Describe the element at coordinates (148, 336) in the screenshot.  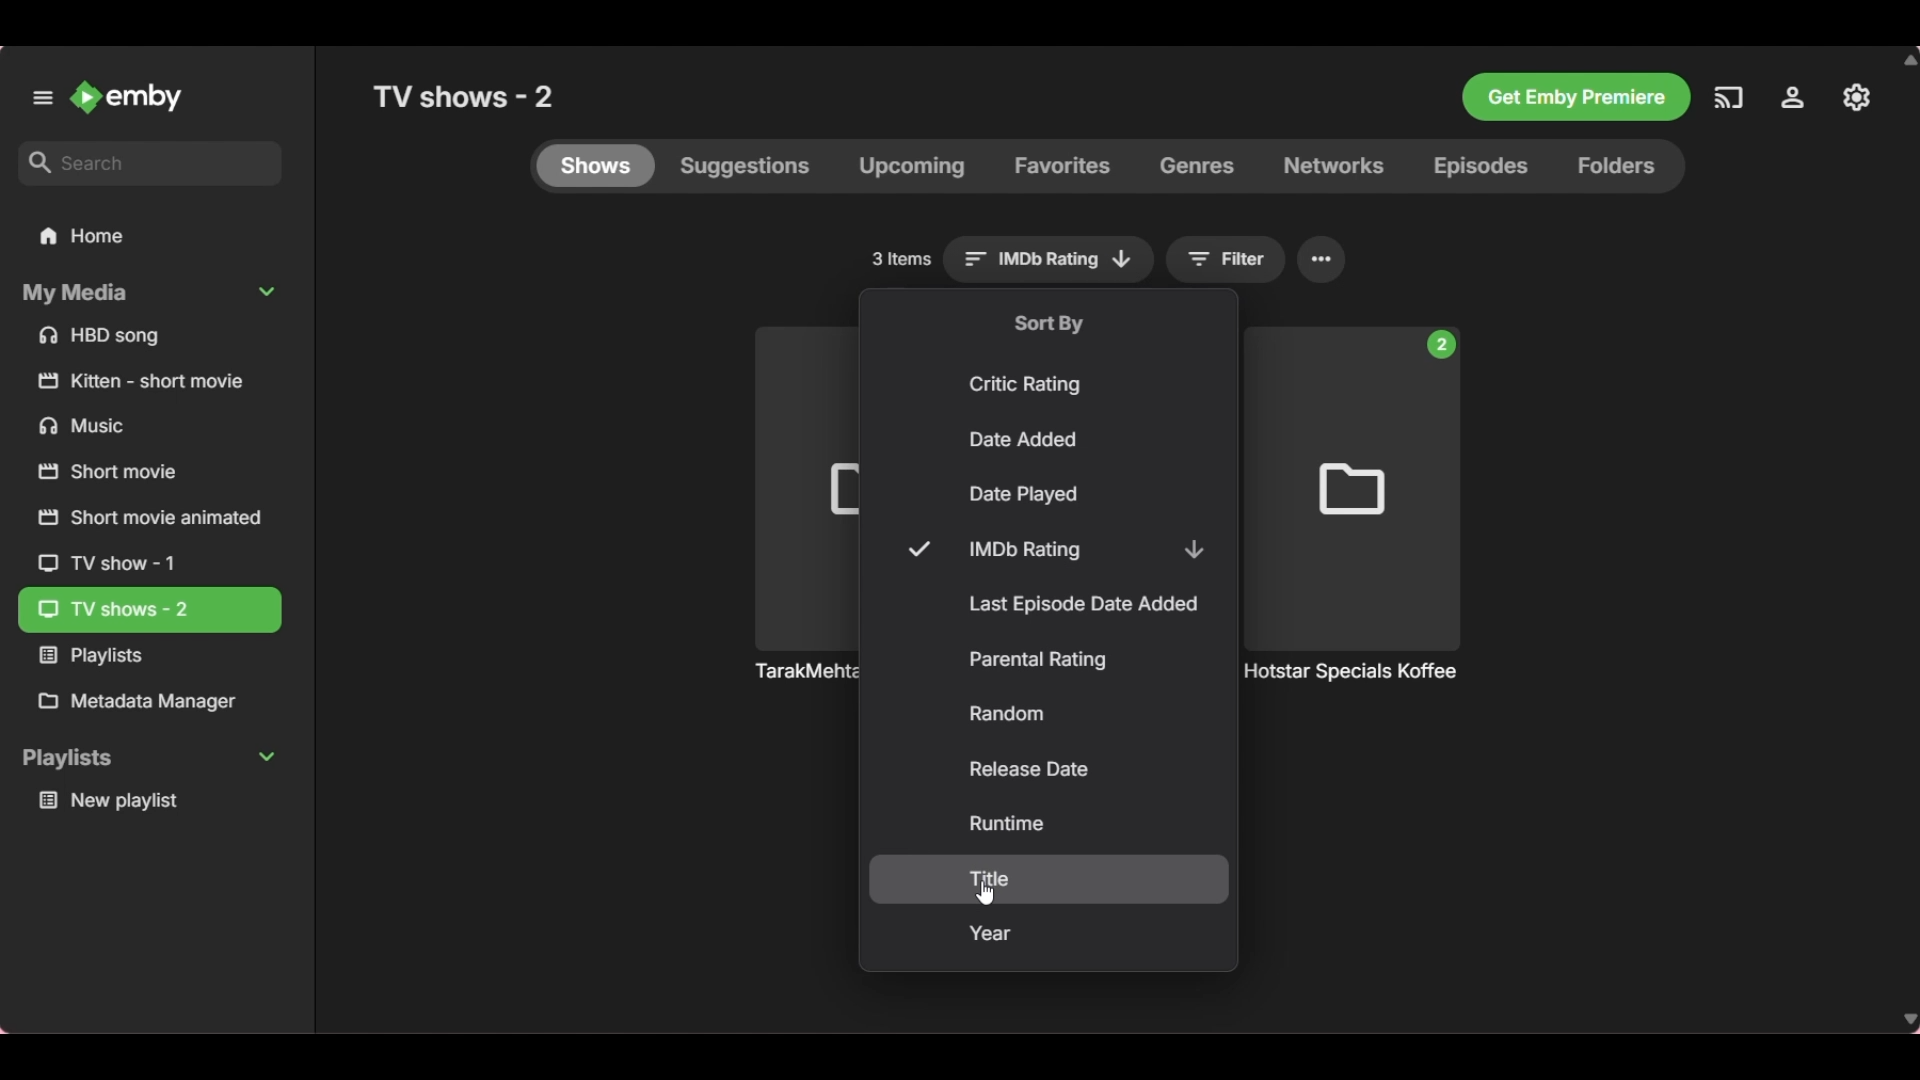
I see `Files under My Media` at that location.